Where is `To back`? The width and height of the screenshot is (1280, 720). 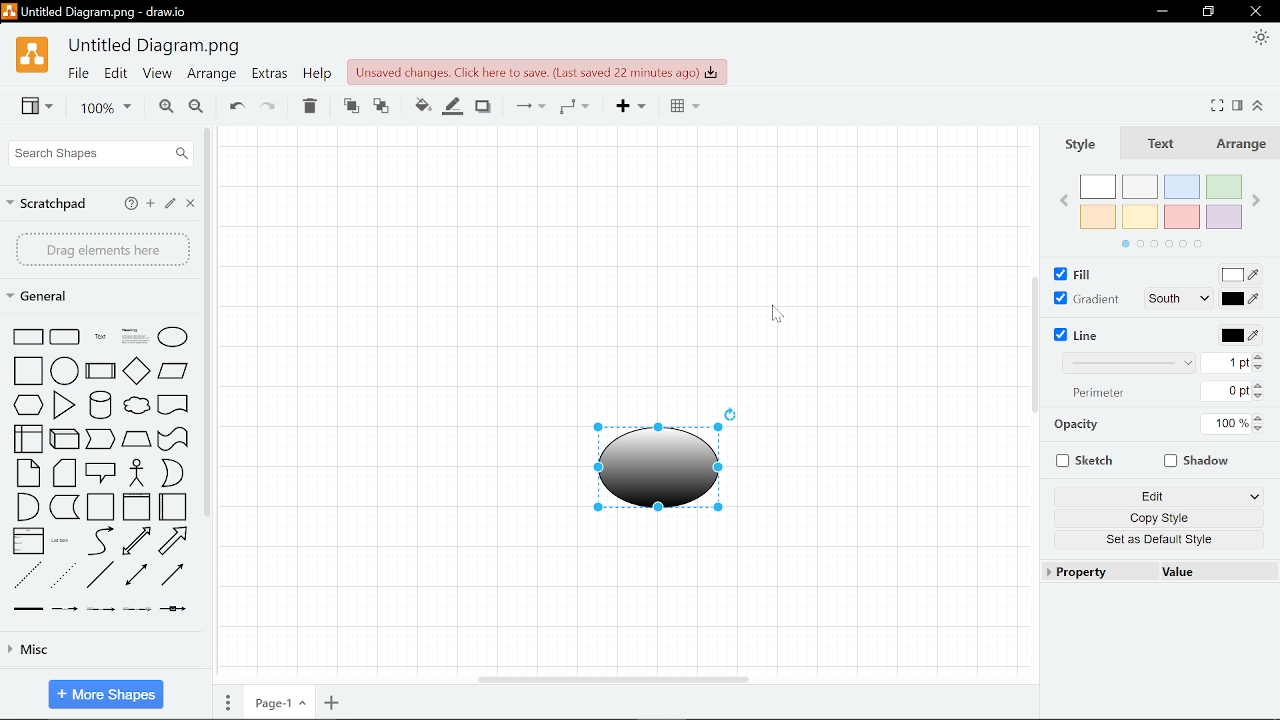
To back is located at coordinates (381, 104).